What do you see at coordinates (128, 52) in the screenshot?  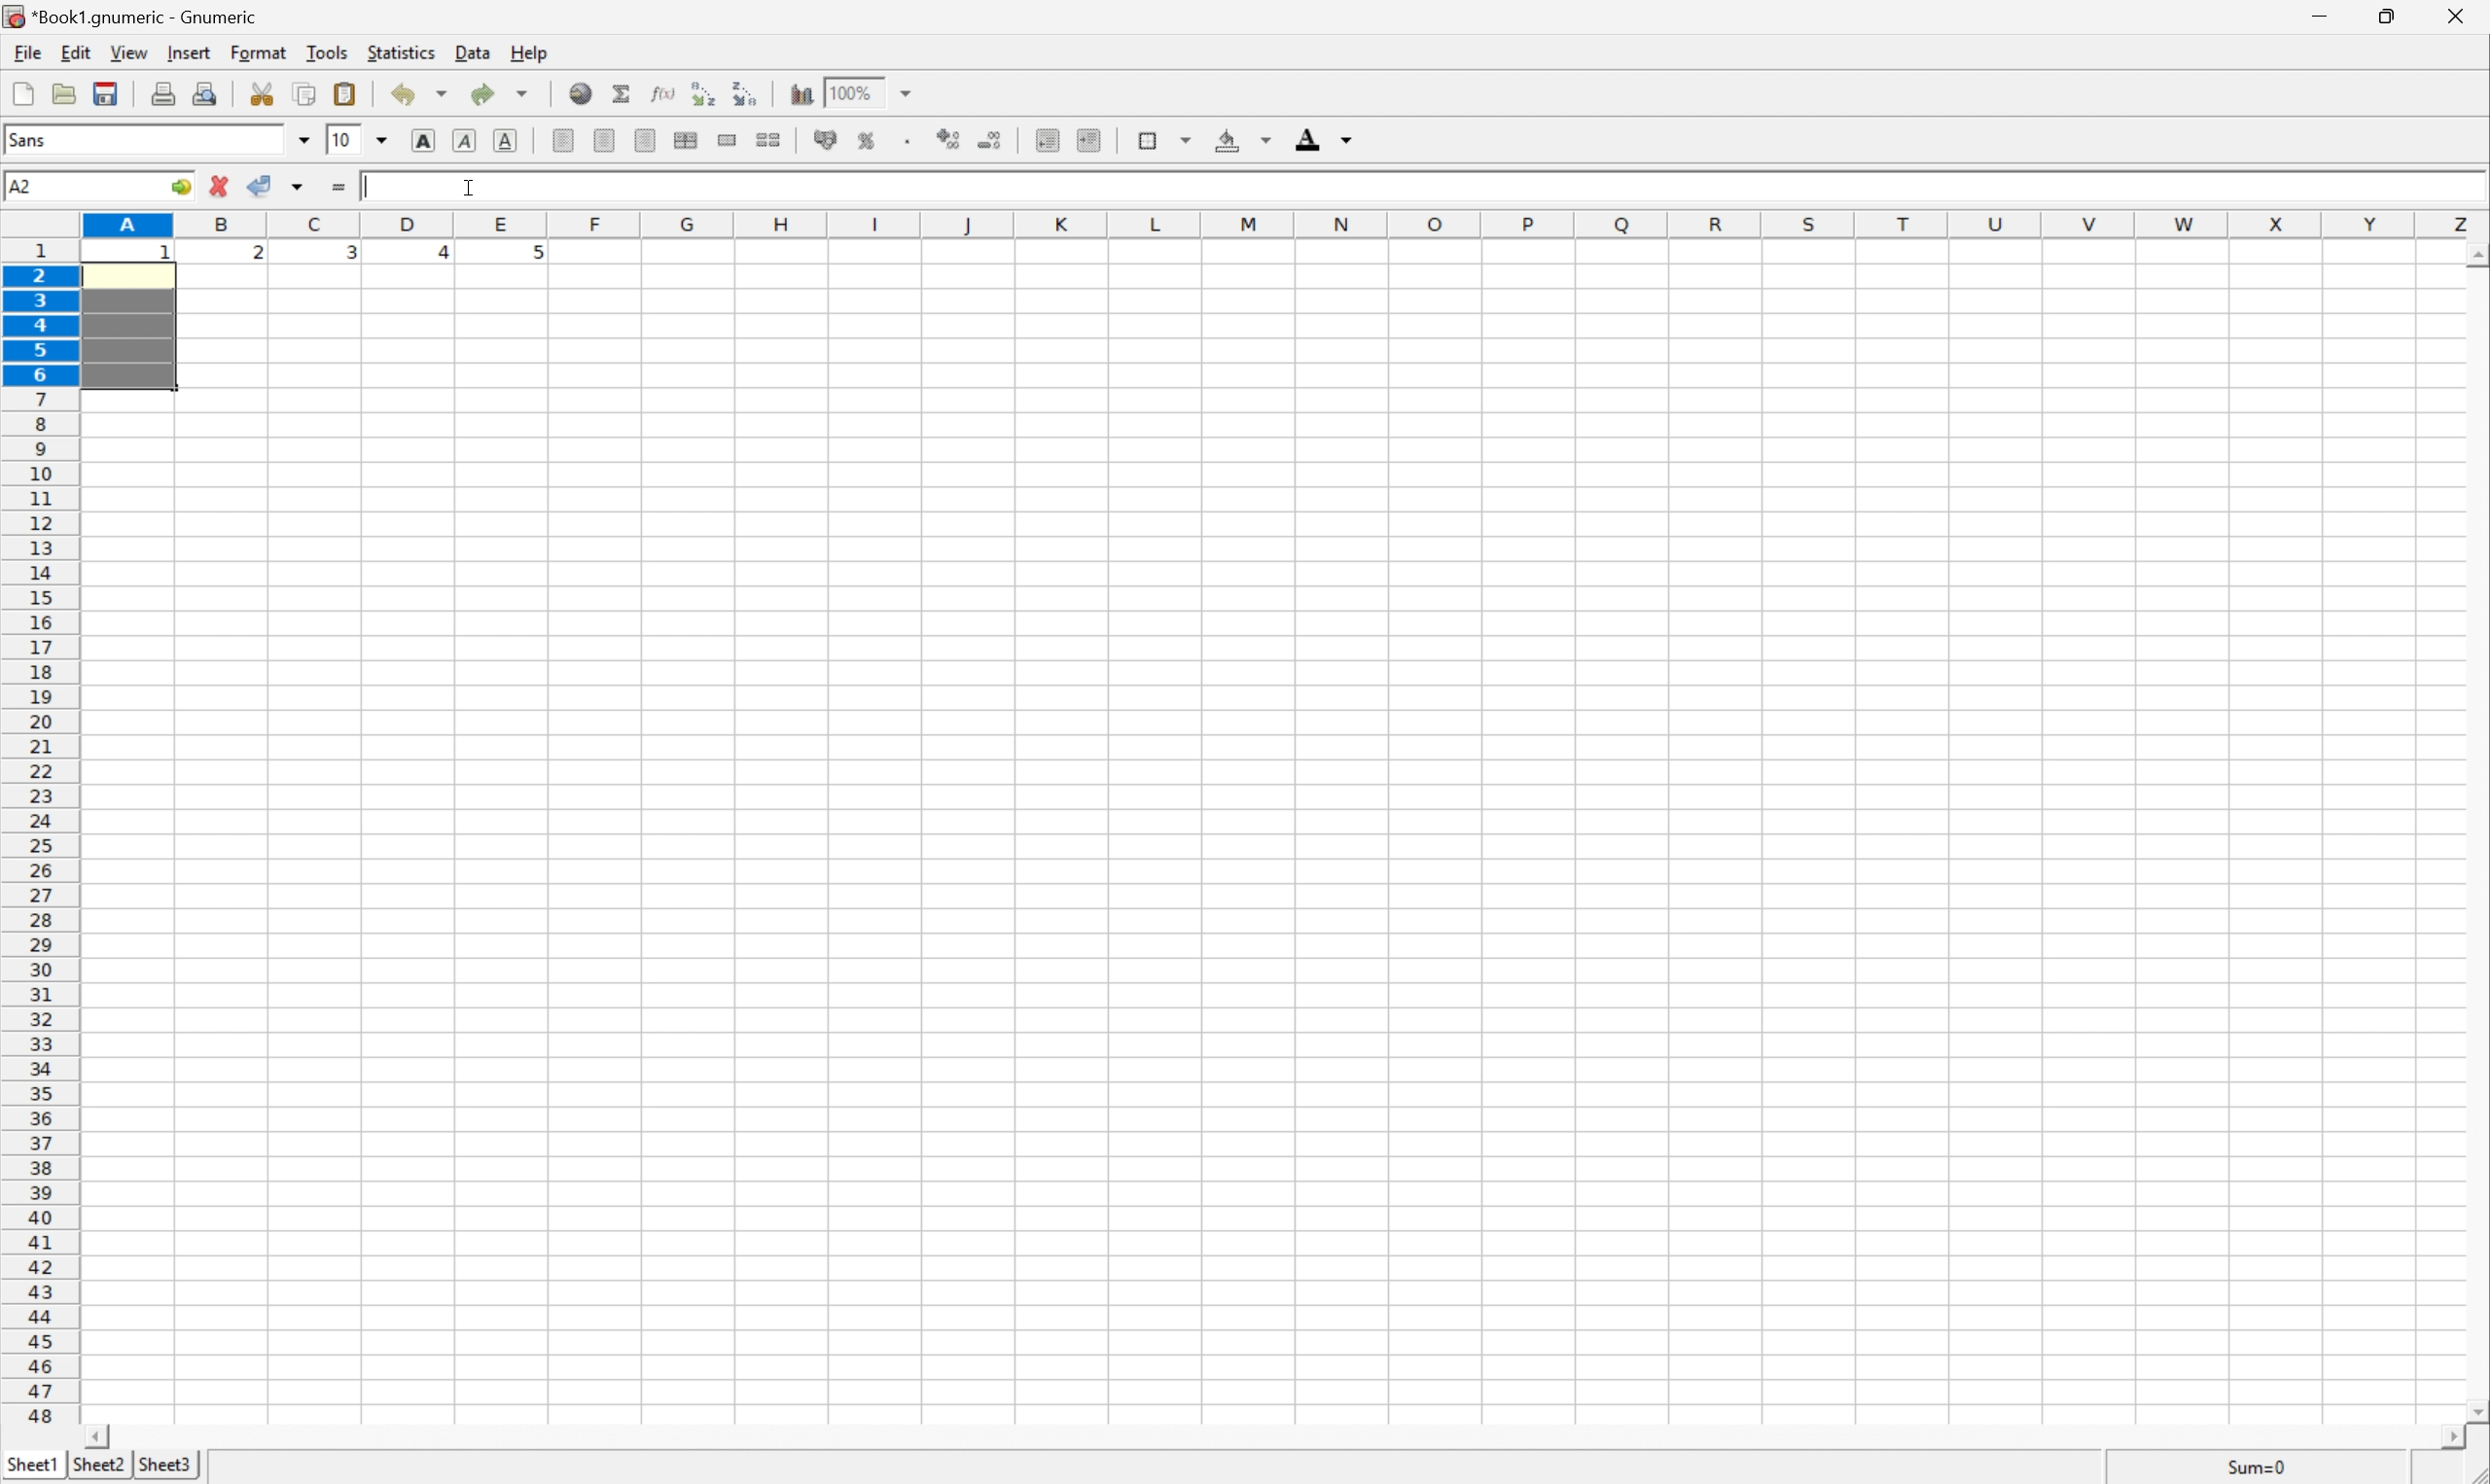 I see `view` at bounding box center [128, 52].